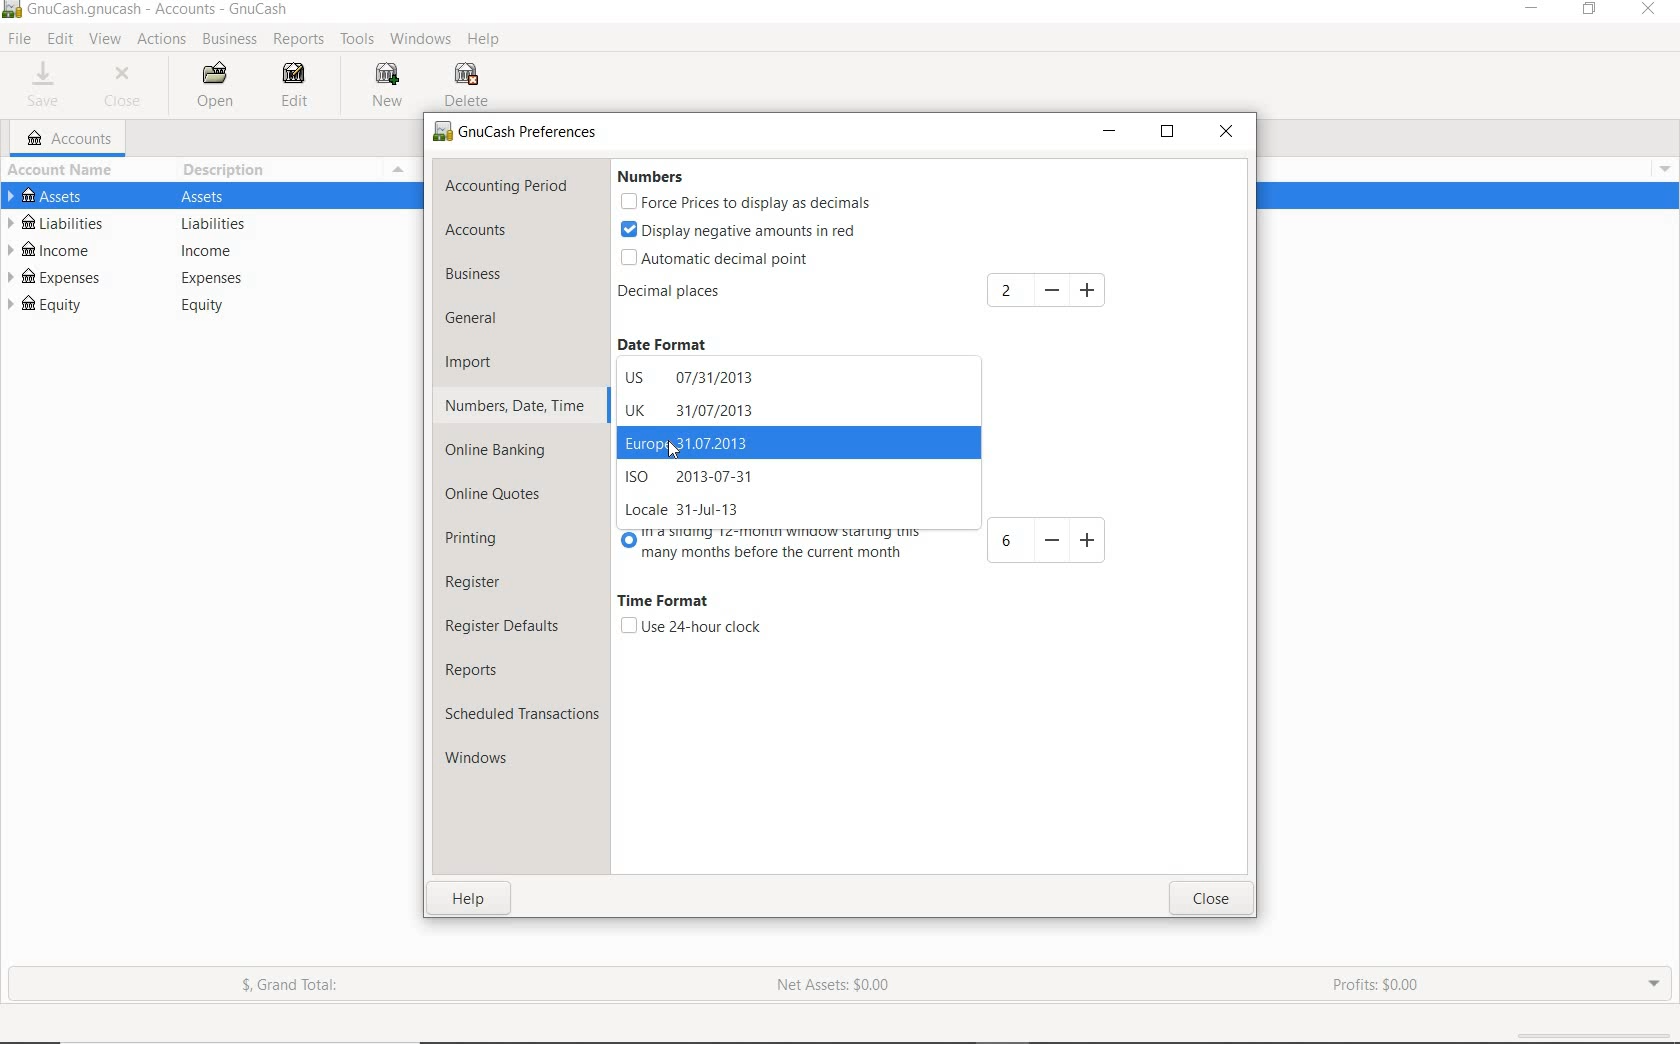 The image size is (1680, 1044). What do you see at coordinates (150, 10) in the screenshot?
I see `SYSTEM NAME` at bounding box center [150, 10].